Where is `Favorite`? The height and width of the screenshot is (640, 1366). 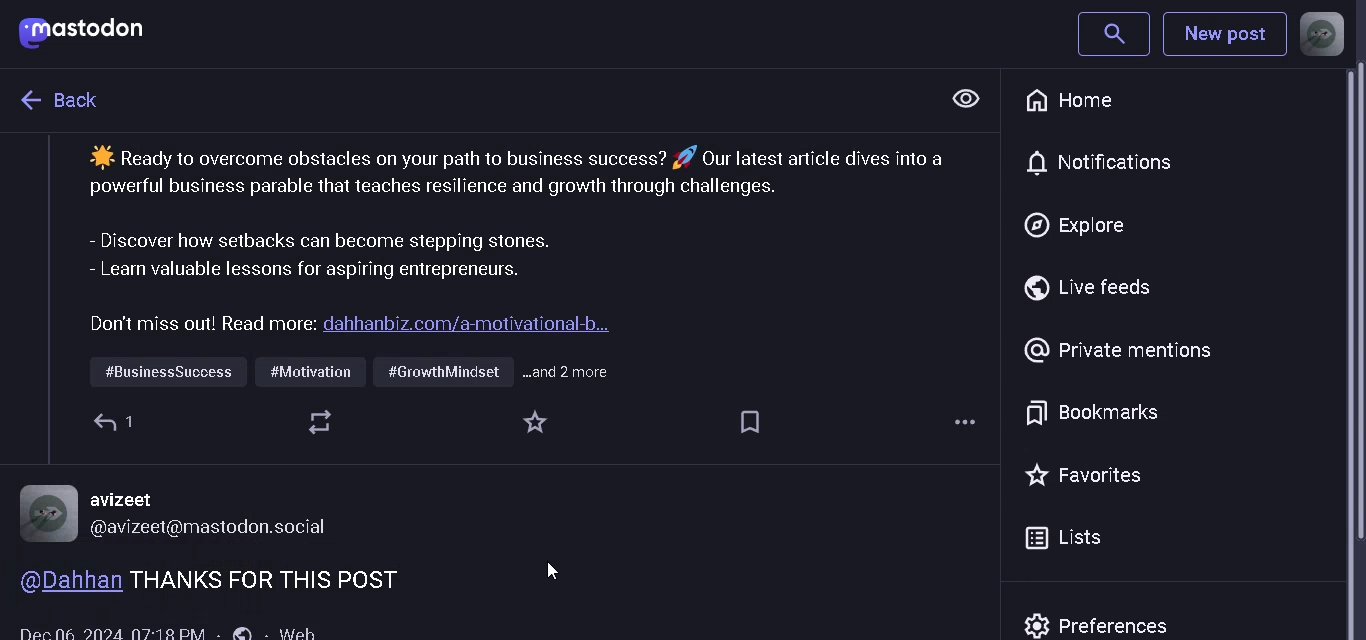 Favorite is located at coordinates (544, 423).